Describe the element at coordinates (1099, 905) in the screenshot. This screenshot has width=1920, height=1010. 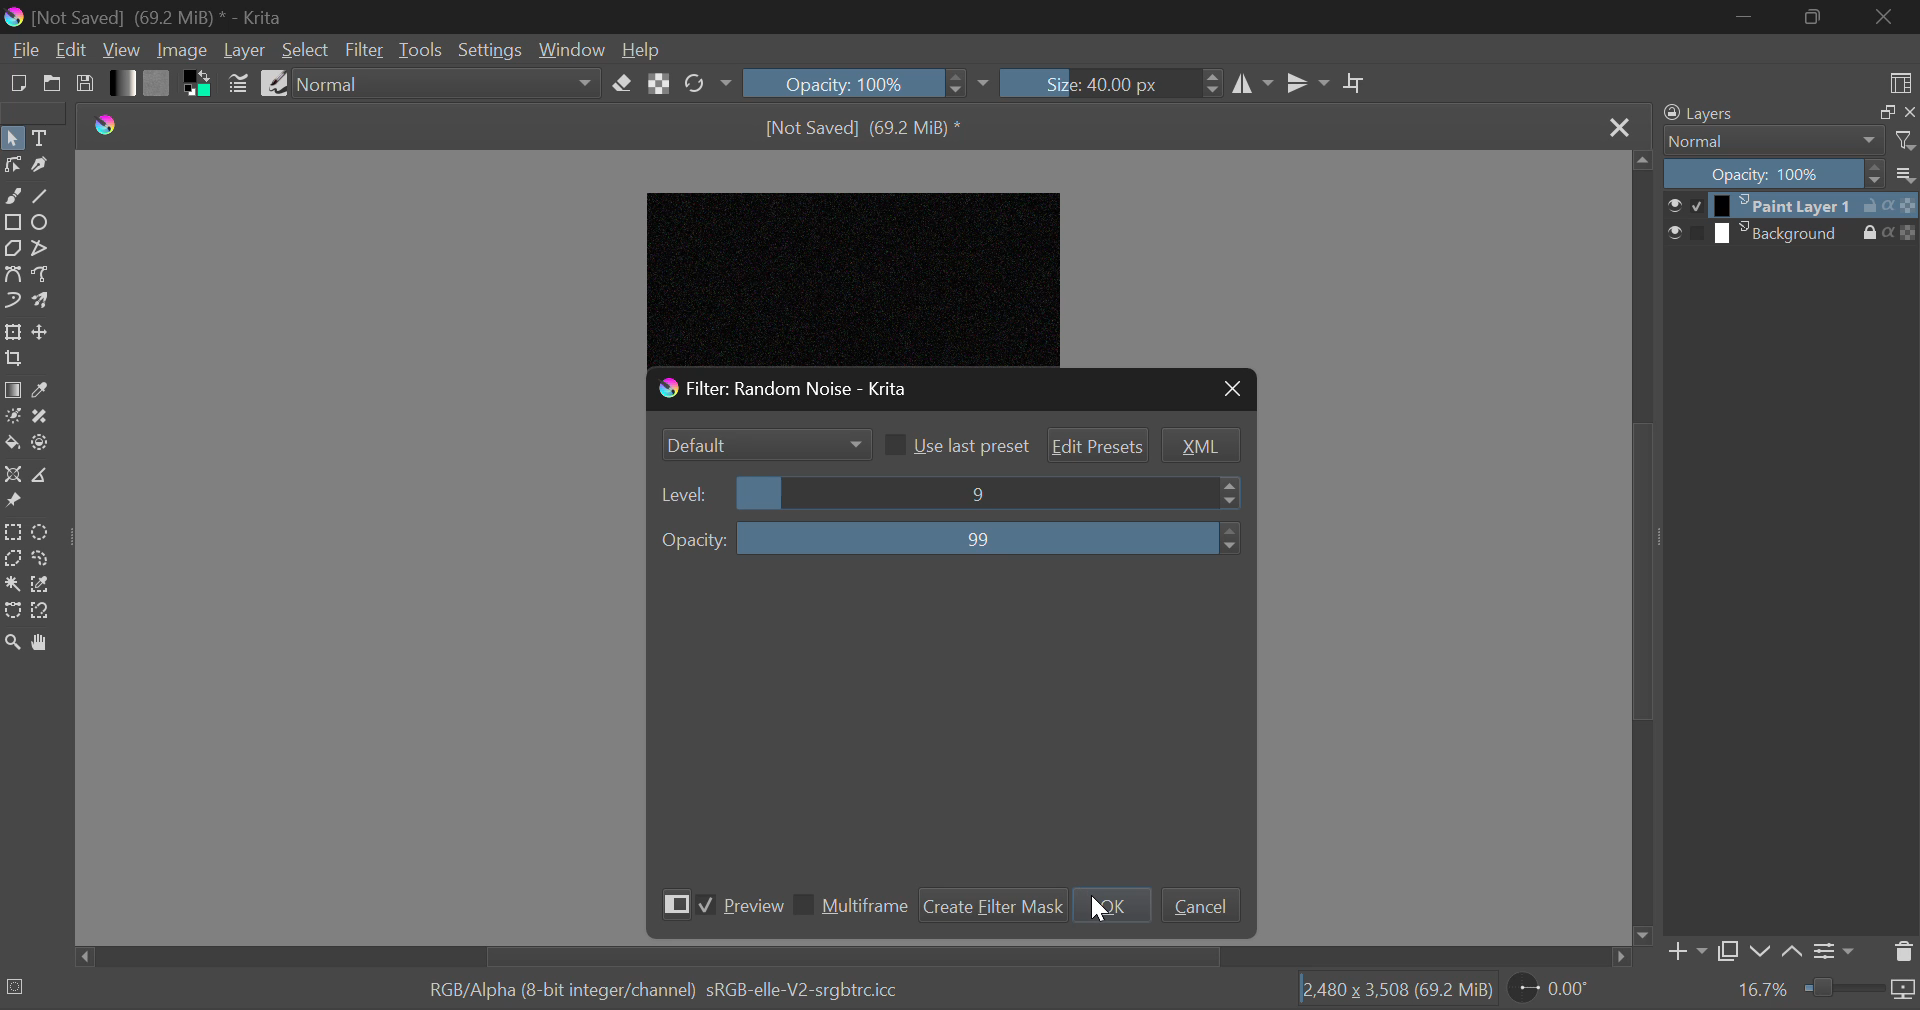
I see `Cursor on OK` at that location.